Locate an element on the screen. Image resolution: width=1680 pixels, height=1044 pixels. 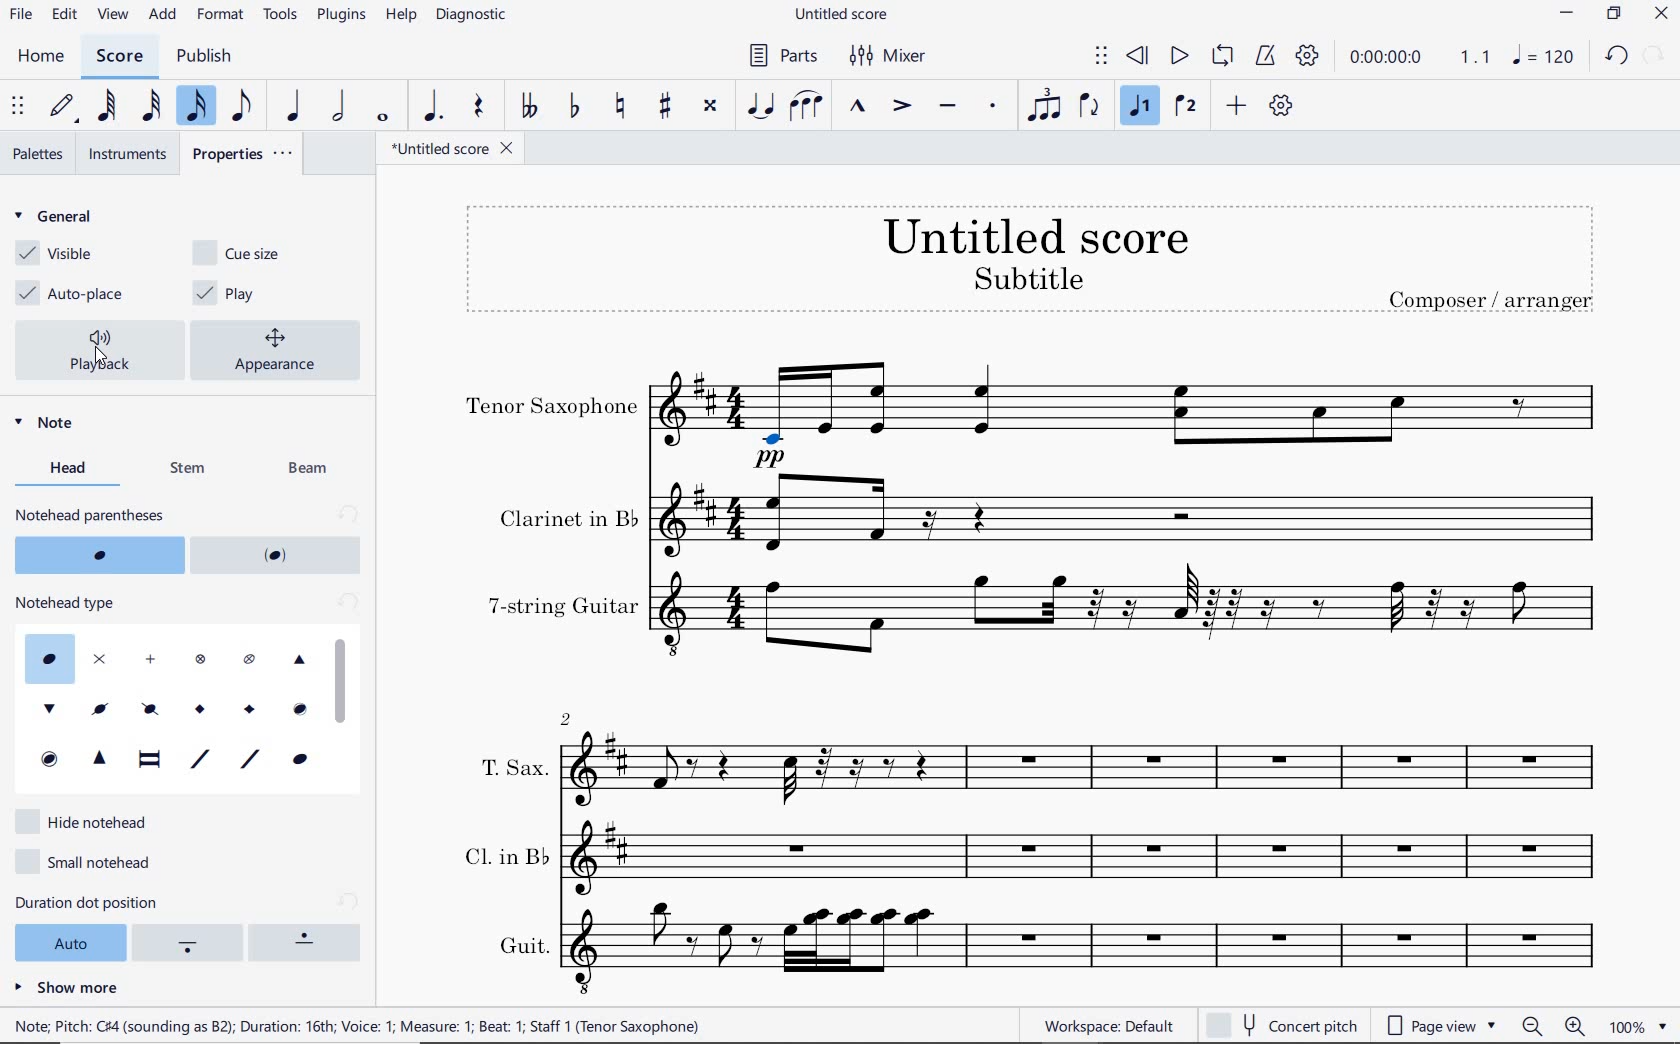
16TH NOTE is located at coordinates (199, 107).